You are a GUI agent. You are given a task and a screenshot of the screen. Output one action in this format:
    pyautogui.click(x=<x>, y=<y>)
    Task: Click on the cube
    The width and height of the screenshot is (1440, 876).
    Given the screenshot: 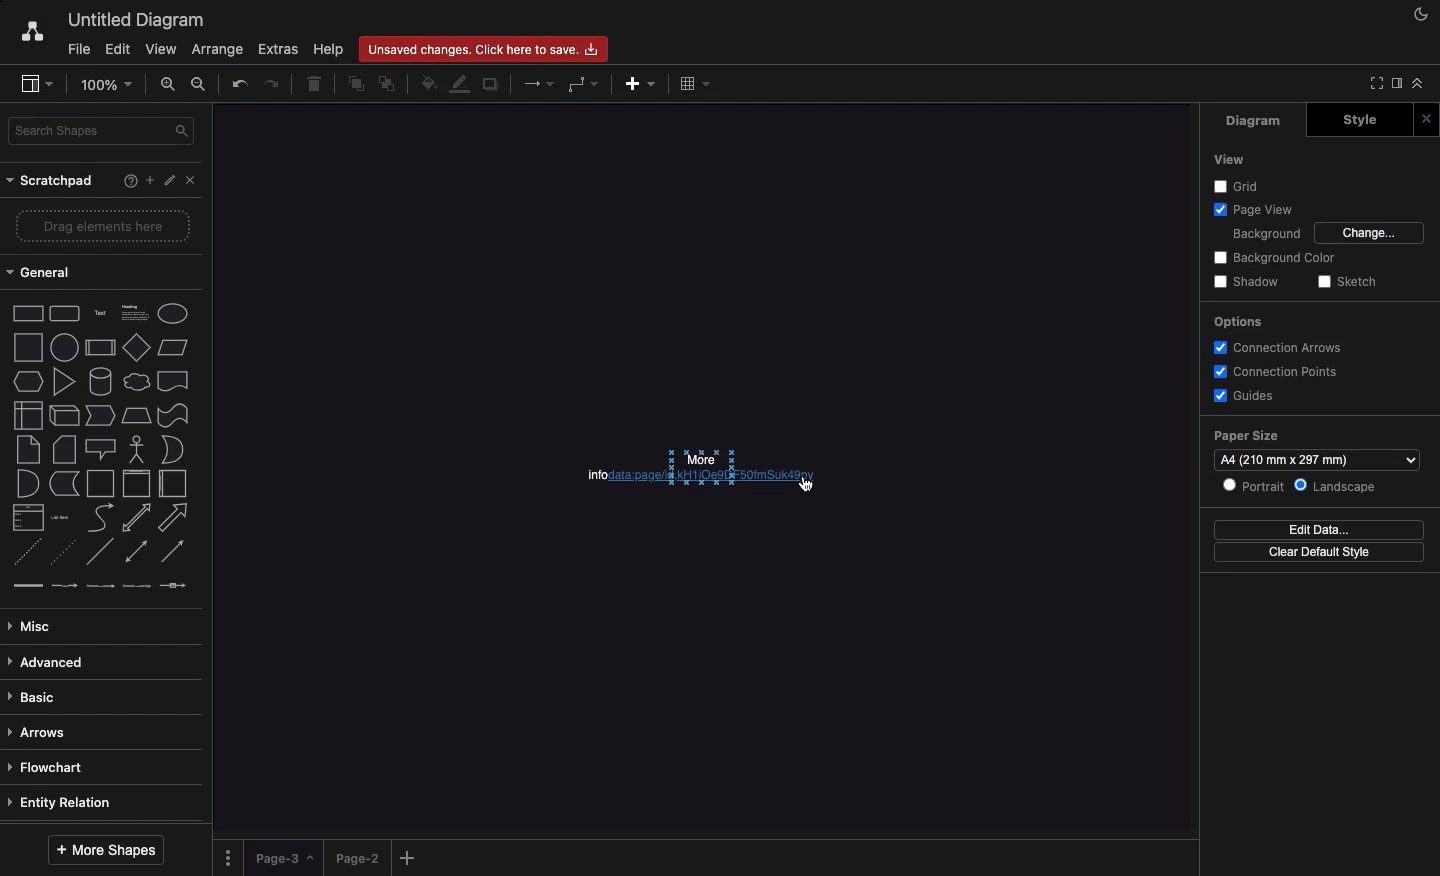 What is the action you would take?
    pyautogui.click(x=64, y=416)
    